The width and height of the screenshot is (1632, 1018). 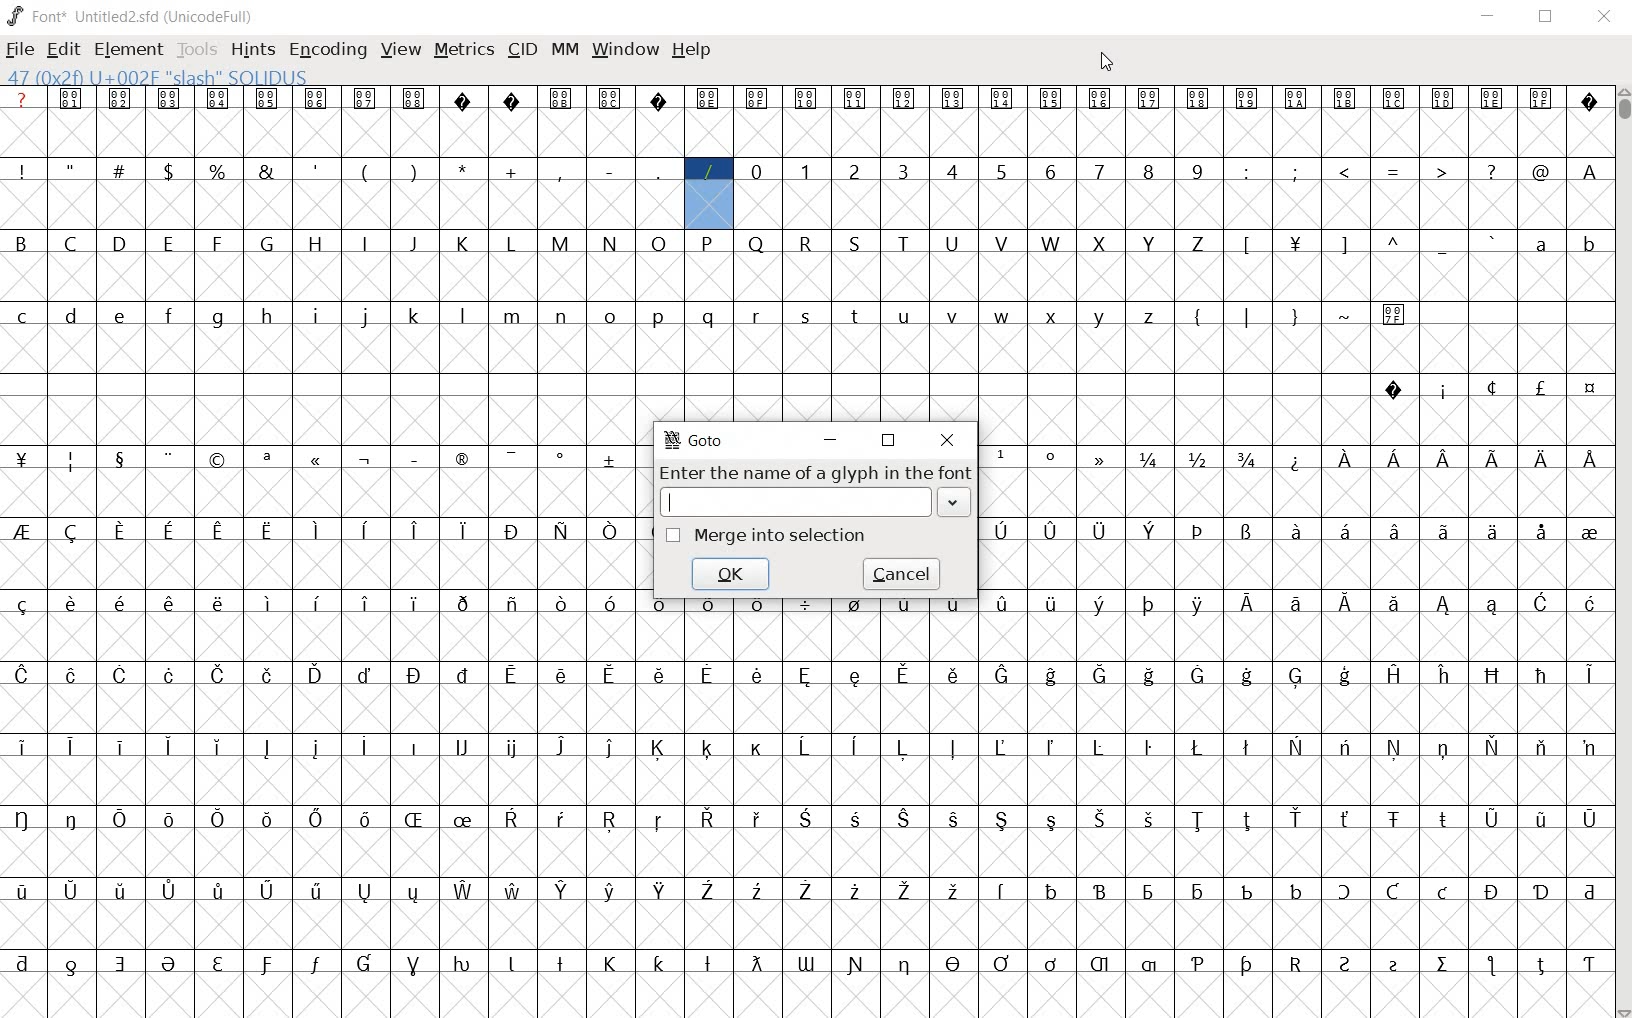 What do you see at coordinates (315, 748) in the screenshot?
I see `glyph` at bounding box center [315, 748].